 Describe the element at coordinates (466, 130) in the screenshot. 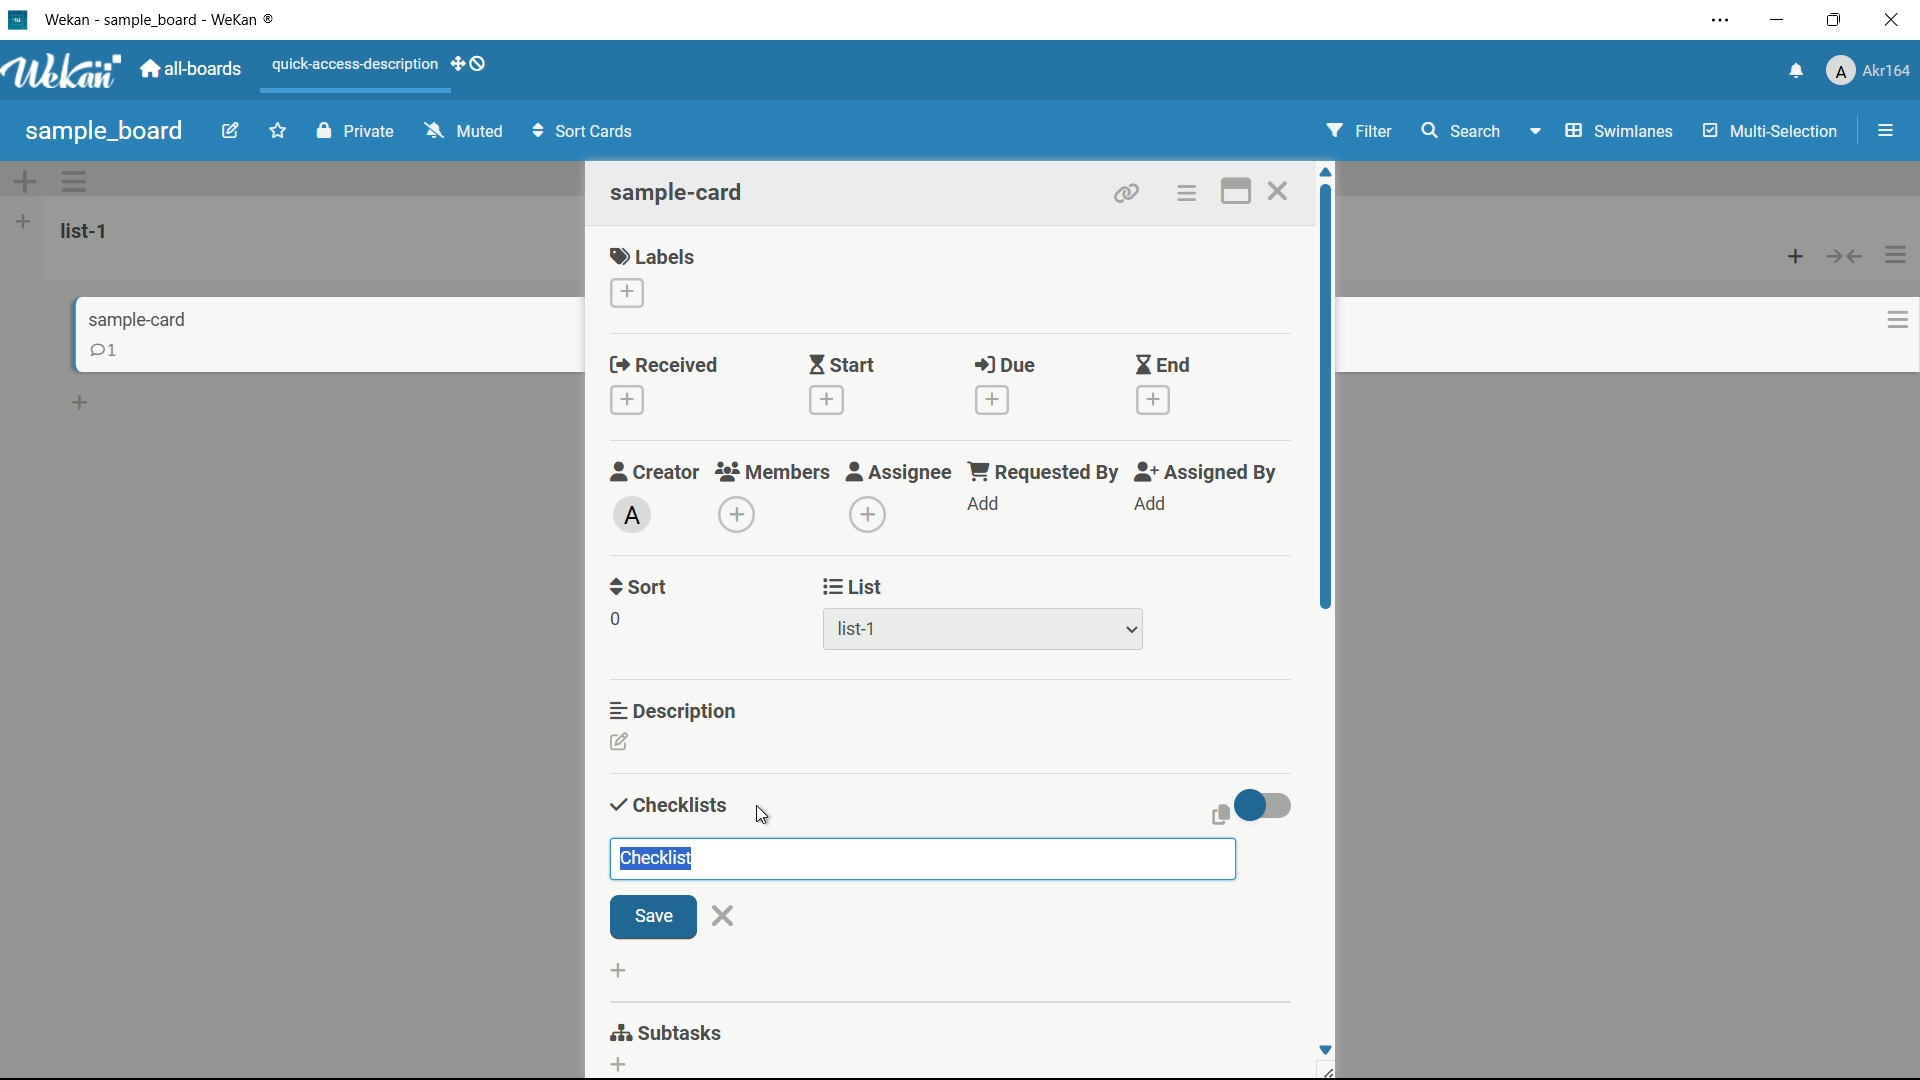

I see ` Muted` at that location.